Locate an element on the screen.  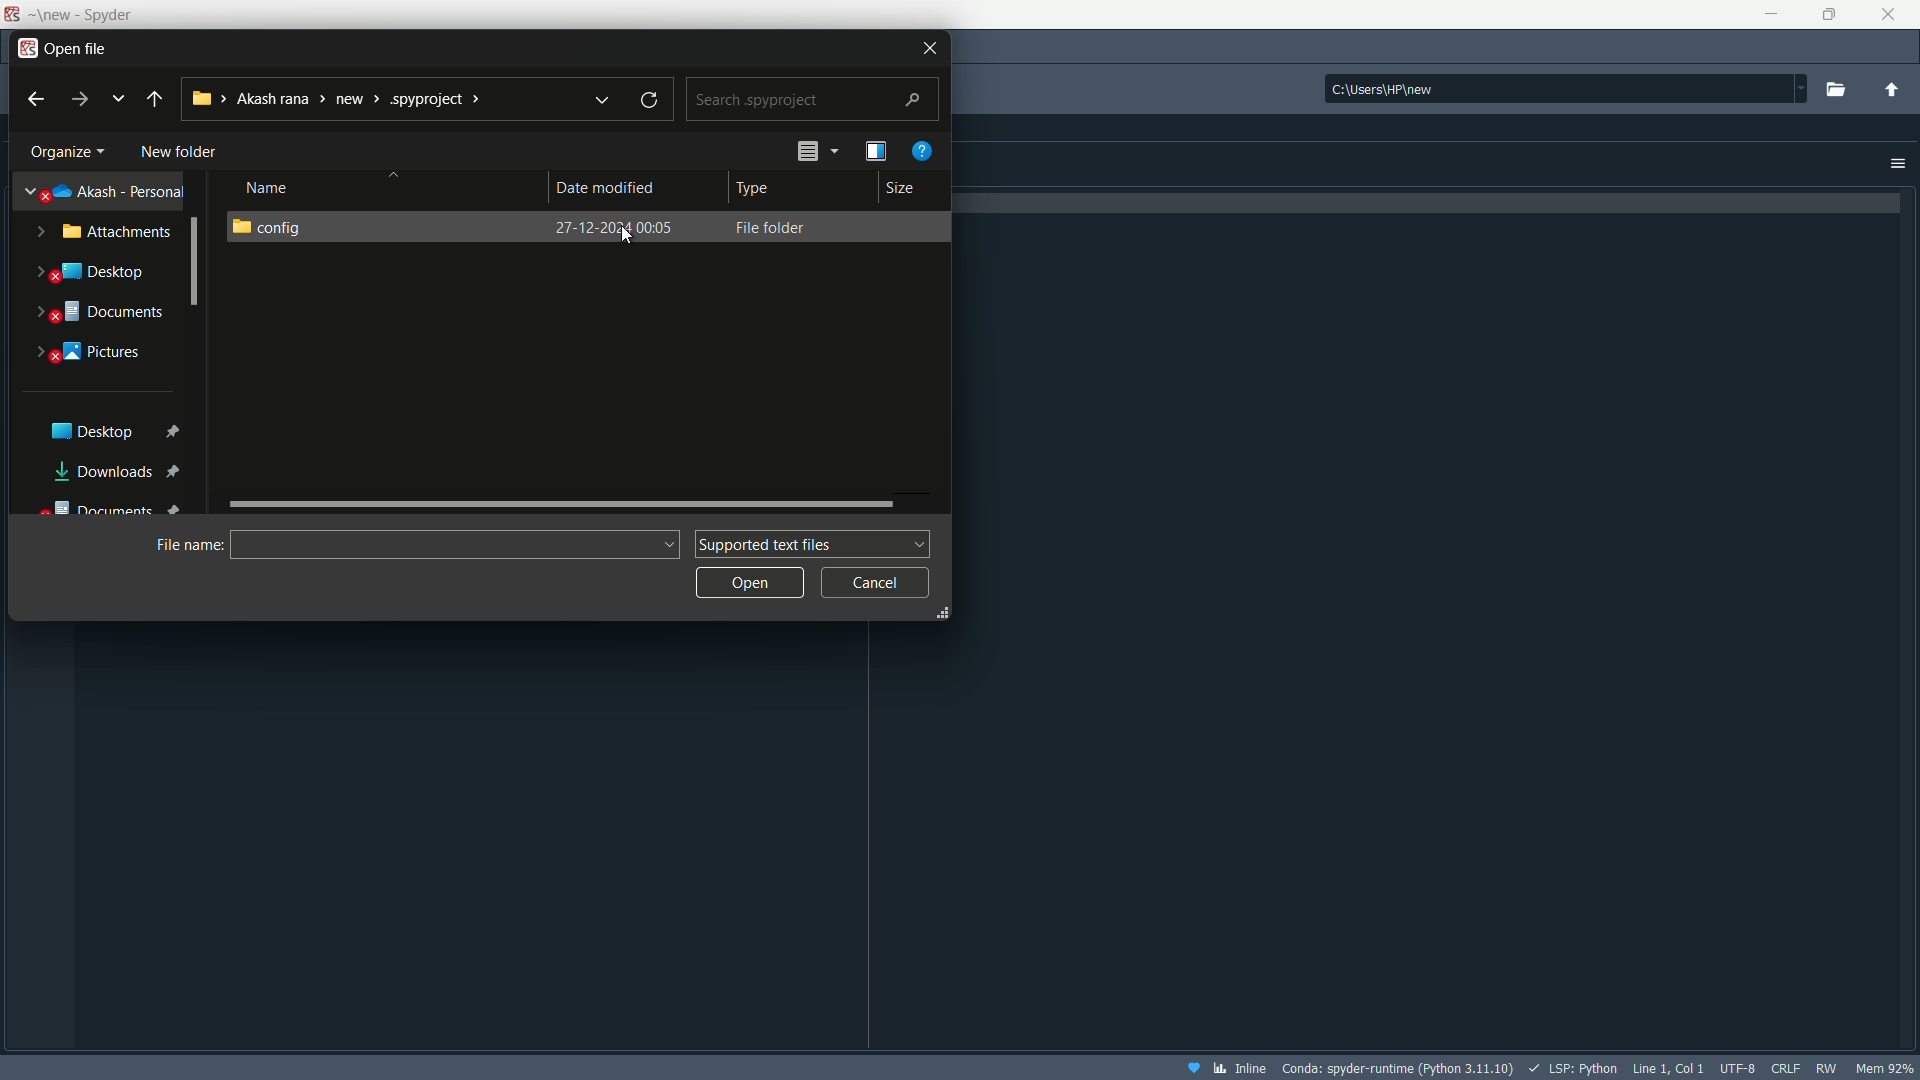
memory usage is located at coordinates (1884, 1069).